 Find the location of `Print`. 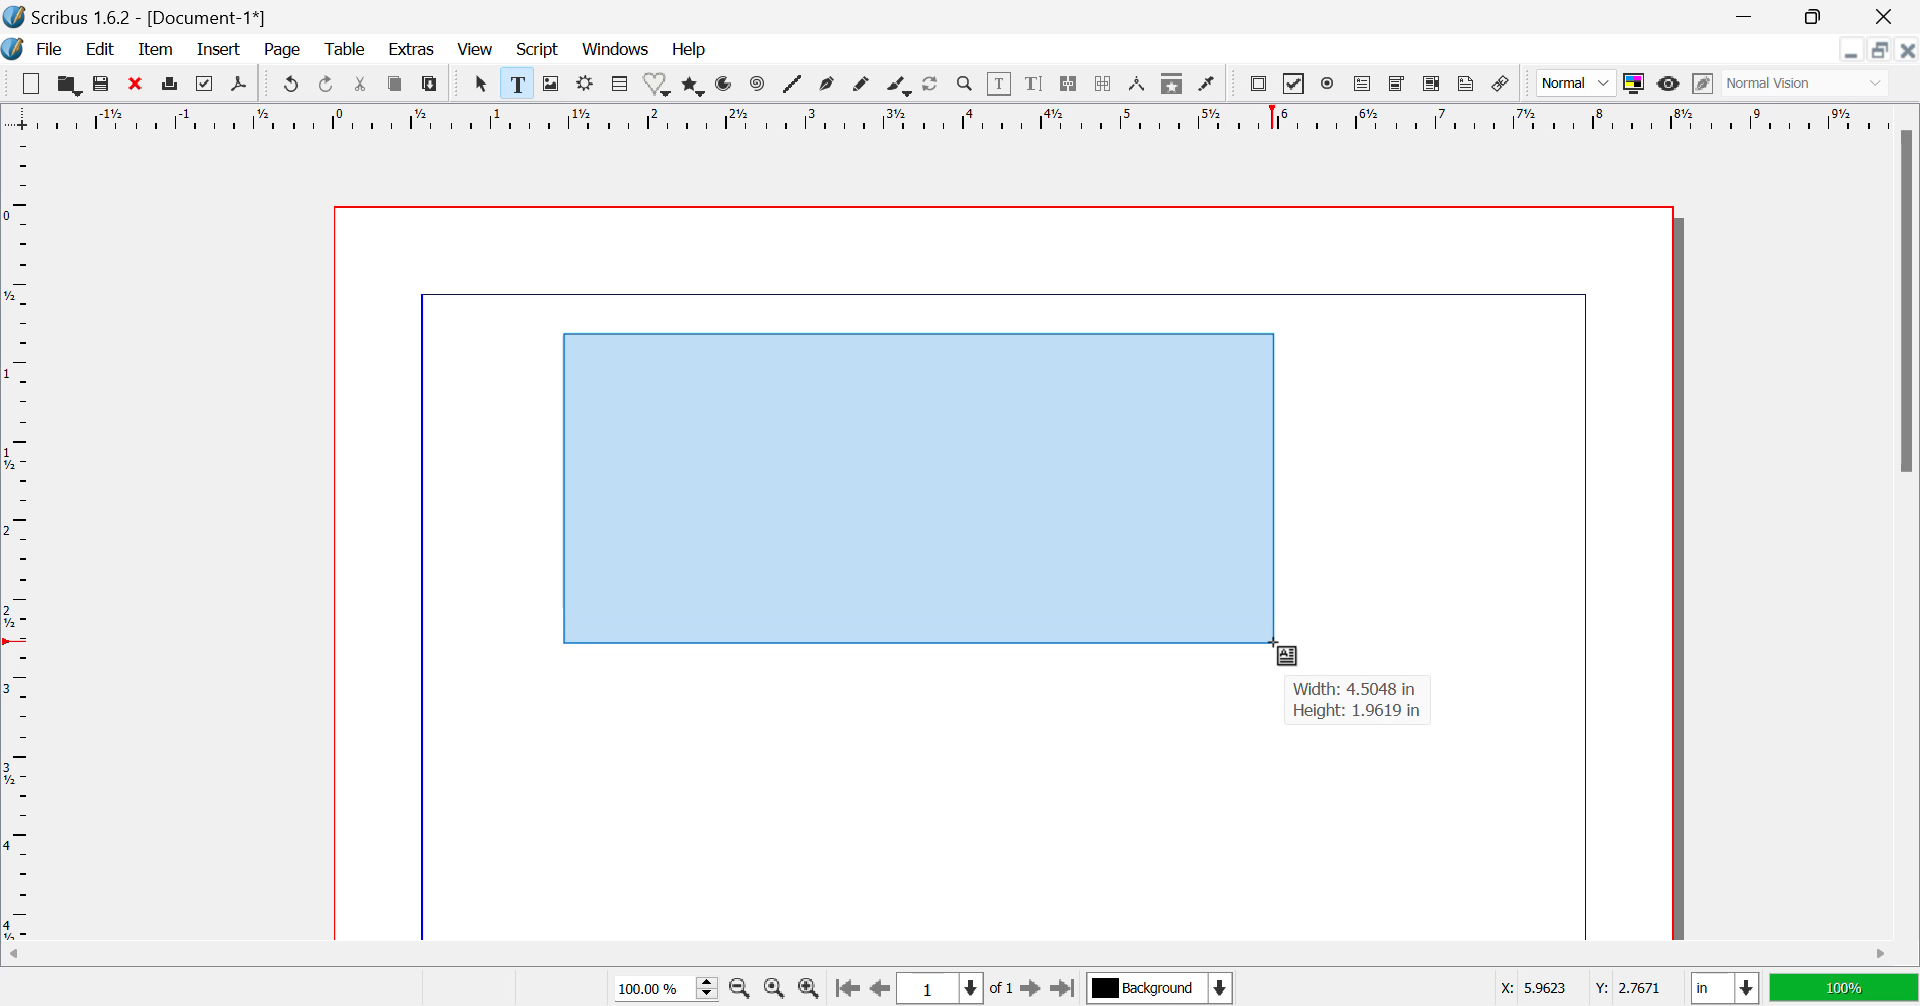

Print is located at coordinates (170, 86).